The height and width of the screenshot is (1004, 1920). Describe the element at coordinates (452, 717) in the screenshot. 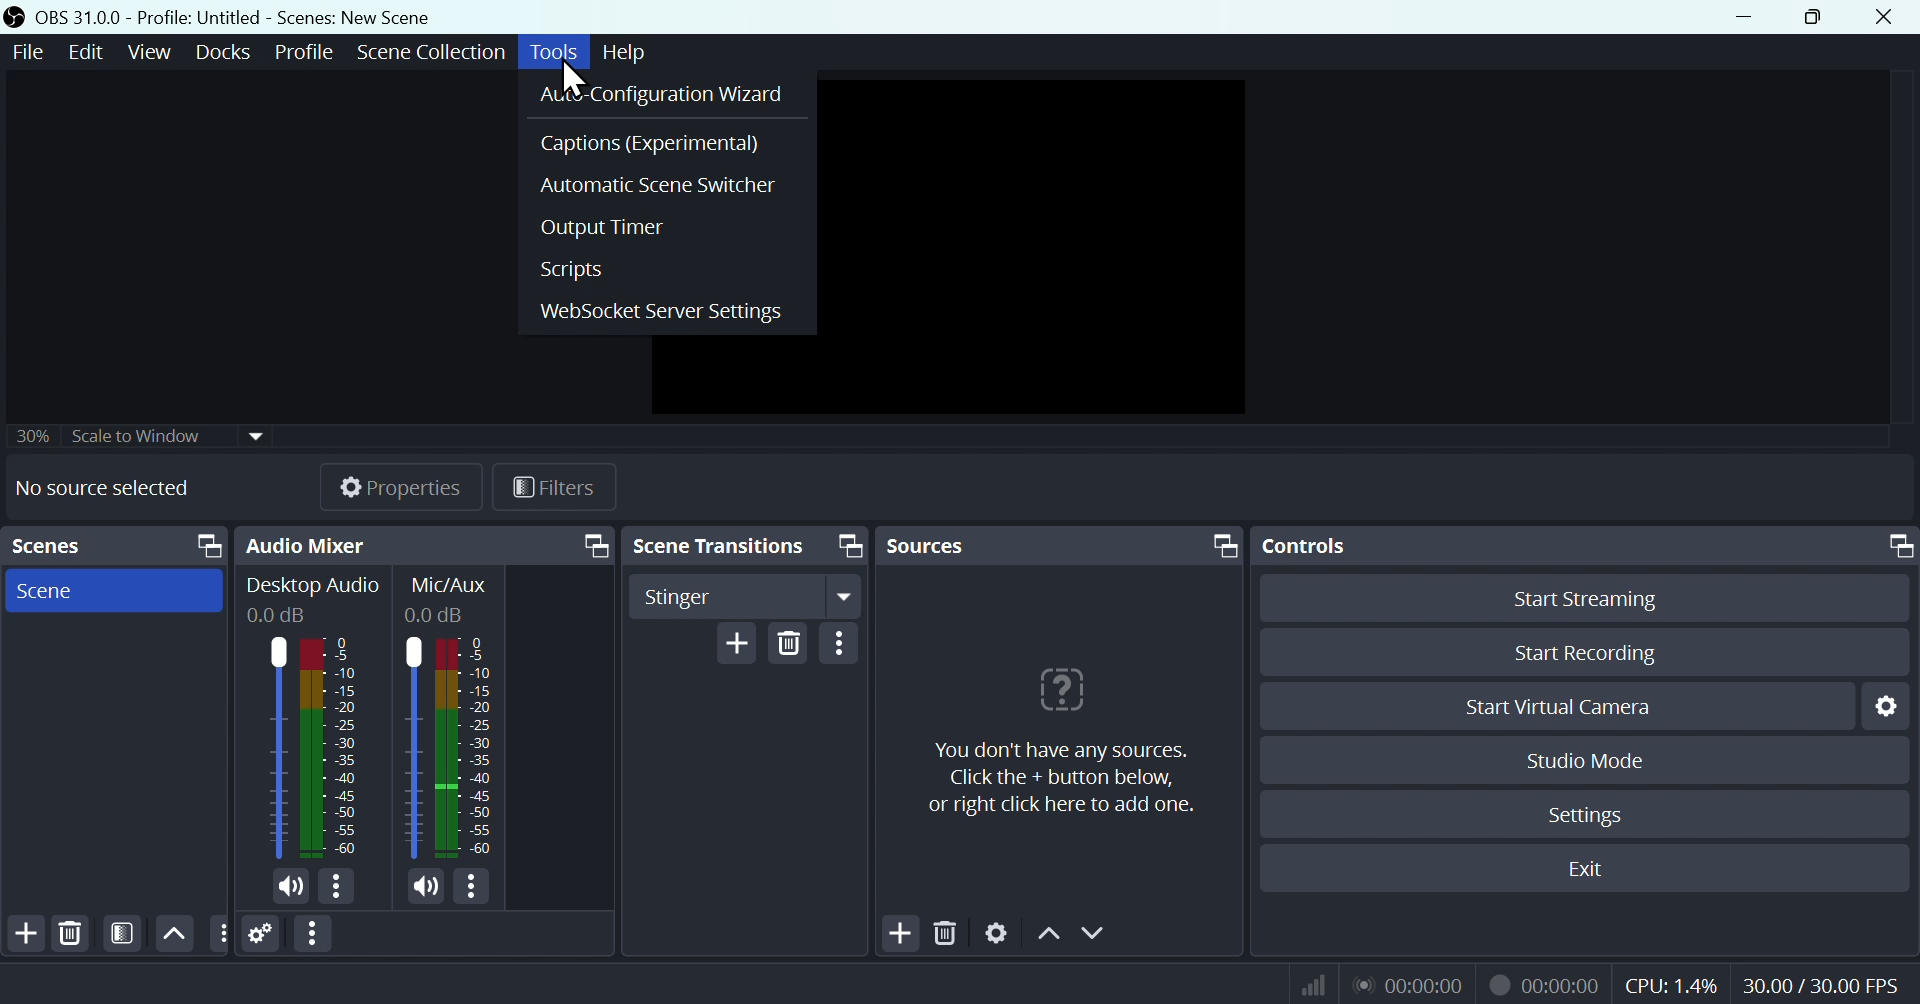

I see `Mic/Aux` at that location.